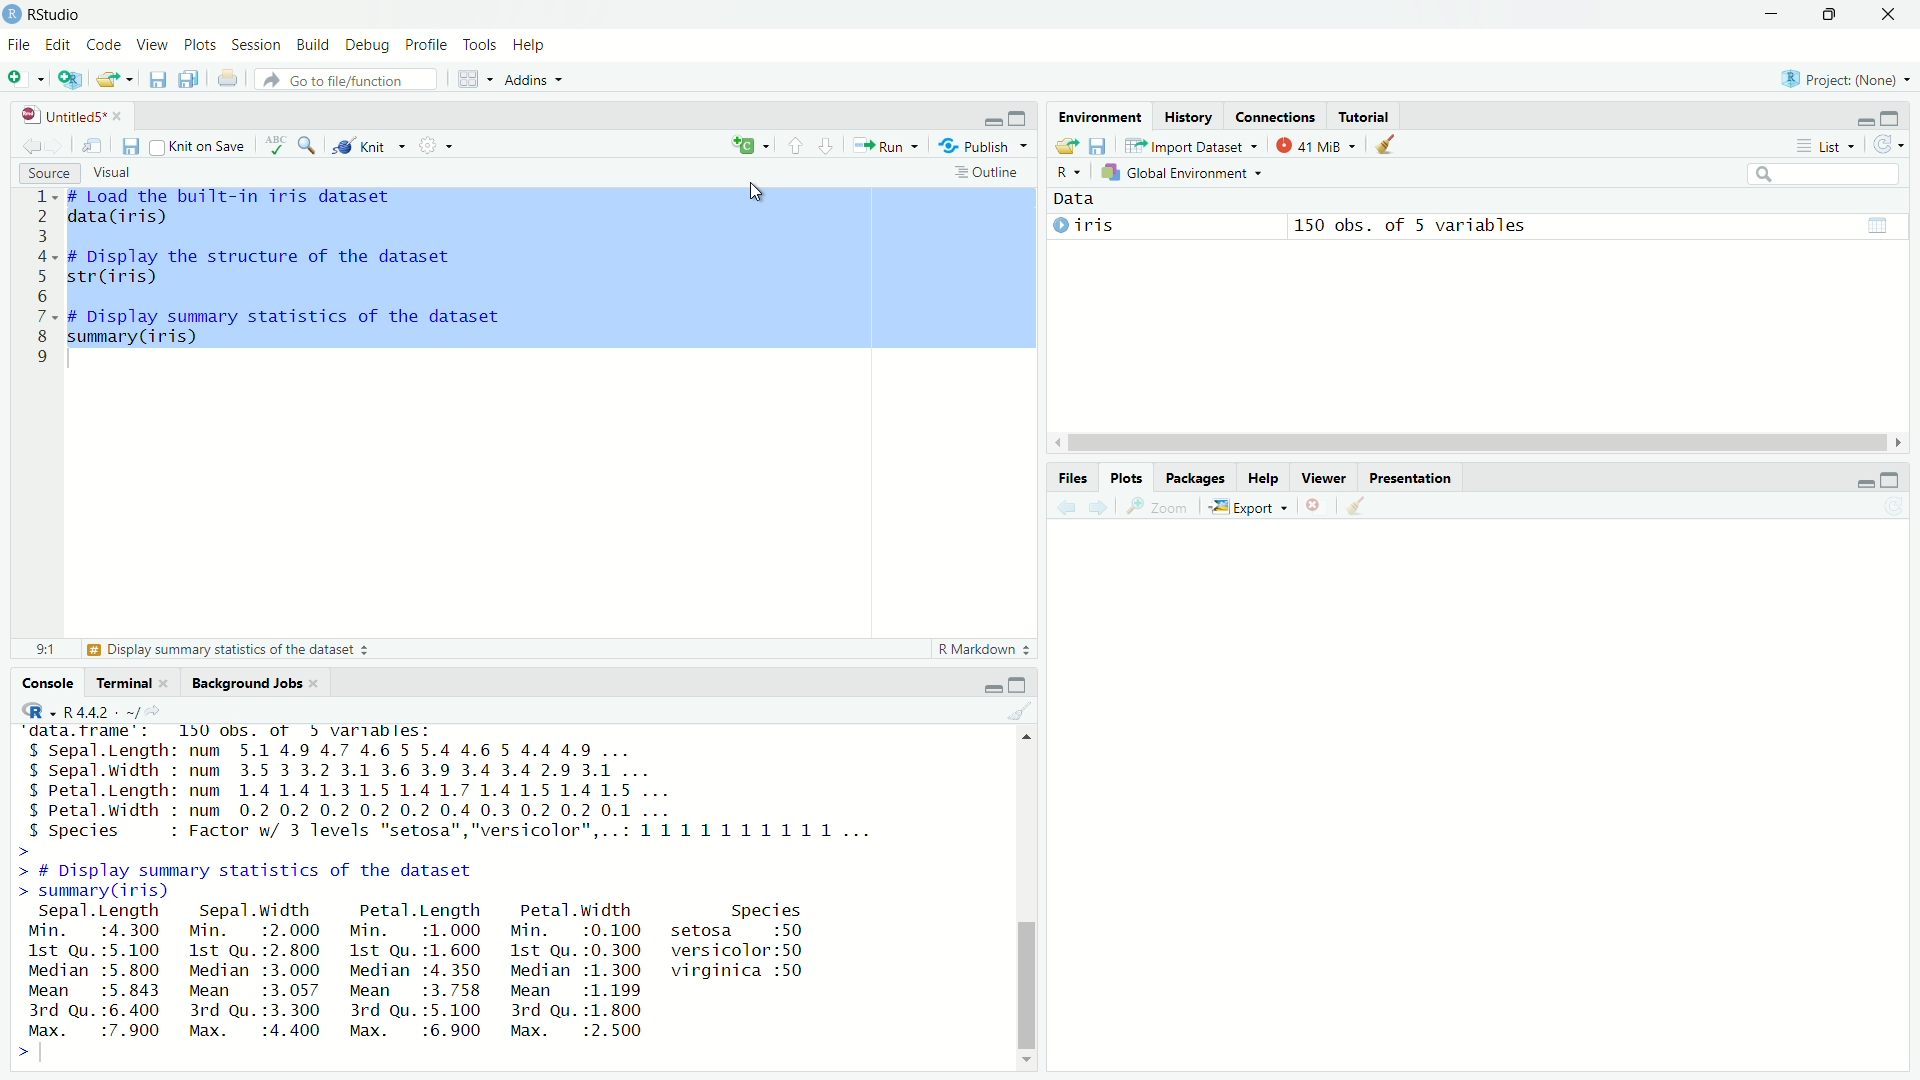 The width and height of the screenshot is (1920, 1080). I want to click on Remove selected, so click(1318, 505).